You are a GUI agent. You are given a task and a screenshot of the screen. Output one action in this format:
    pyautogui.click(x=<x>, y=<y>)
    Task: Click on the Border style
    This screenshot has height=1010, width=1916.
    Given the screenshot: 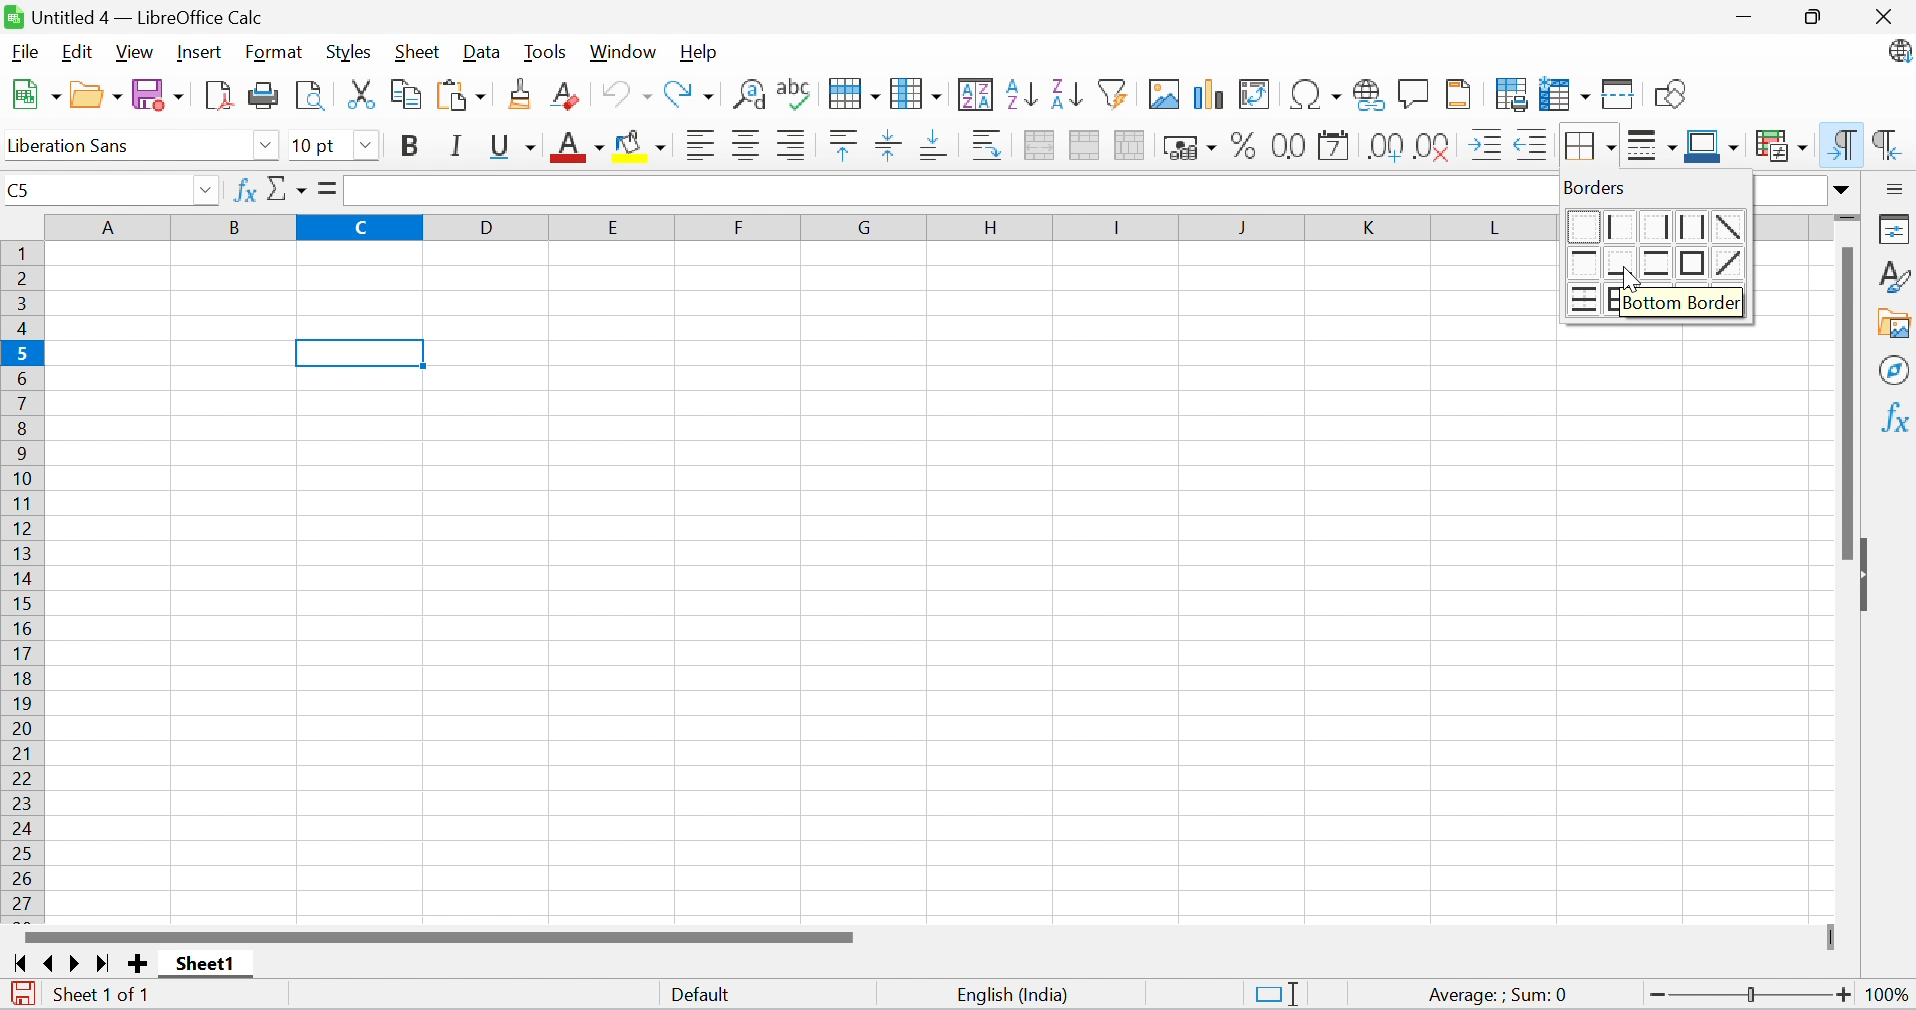 What is the action you would take?
    pyautogui.click(x=1654, y=149)
    